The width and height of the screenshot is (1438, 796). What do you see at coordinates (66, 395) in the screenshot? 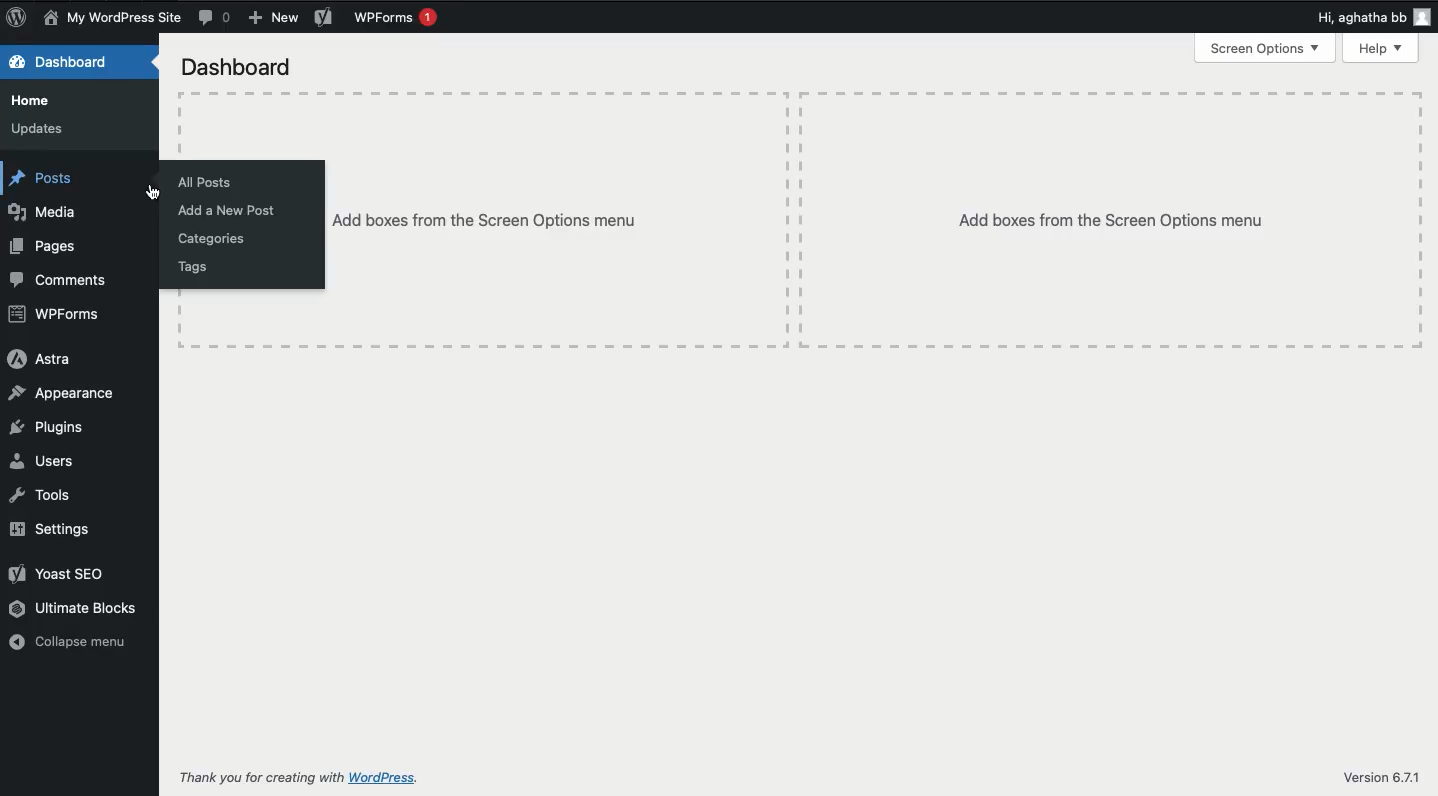
I see `Appearance` at bounding box center [66, 395].